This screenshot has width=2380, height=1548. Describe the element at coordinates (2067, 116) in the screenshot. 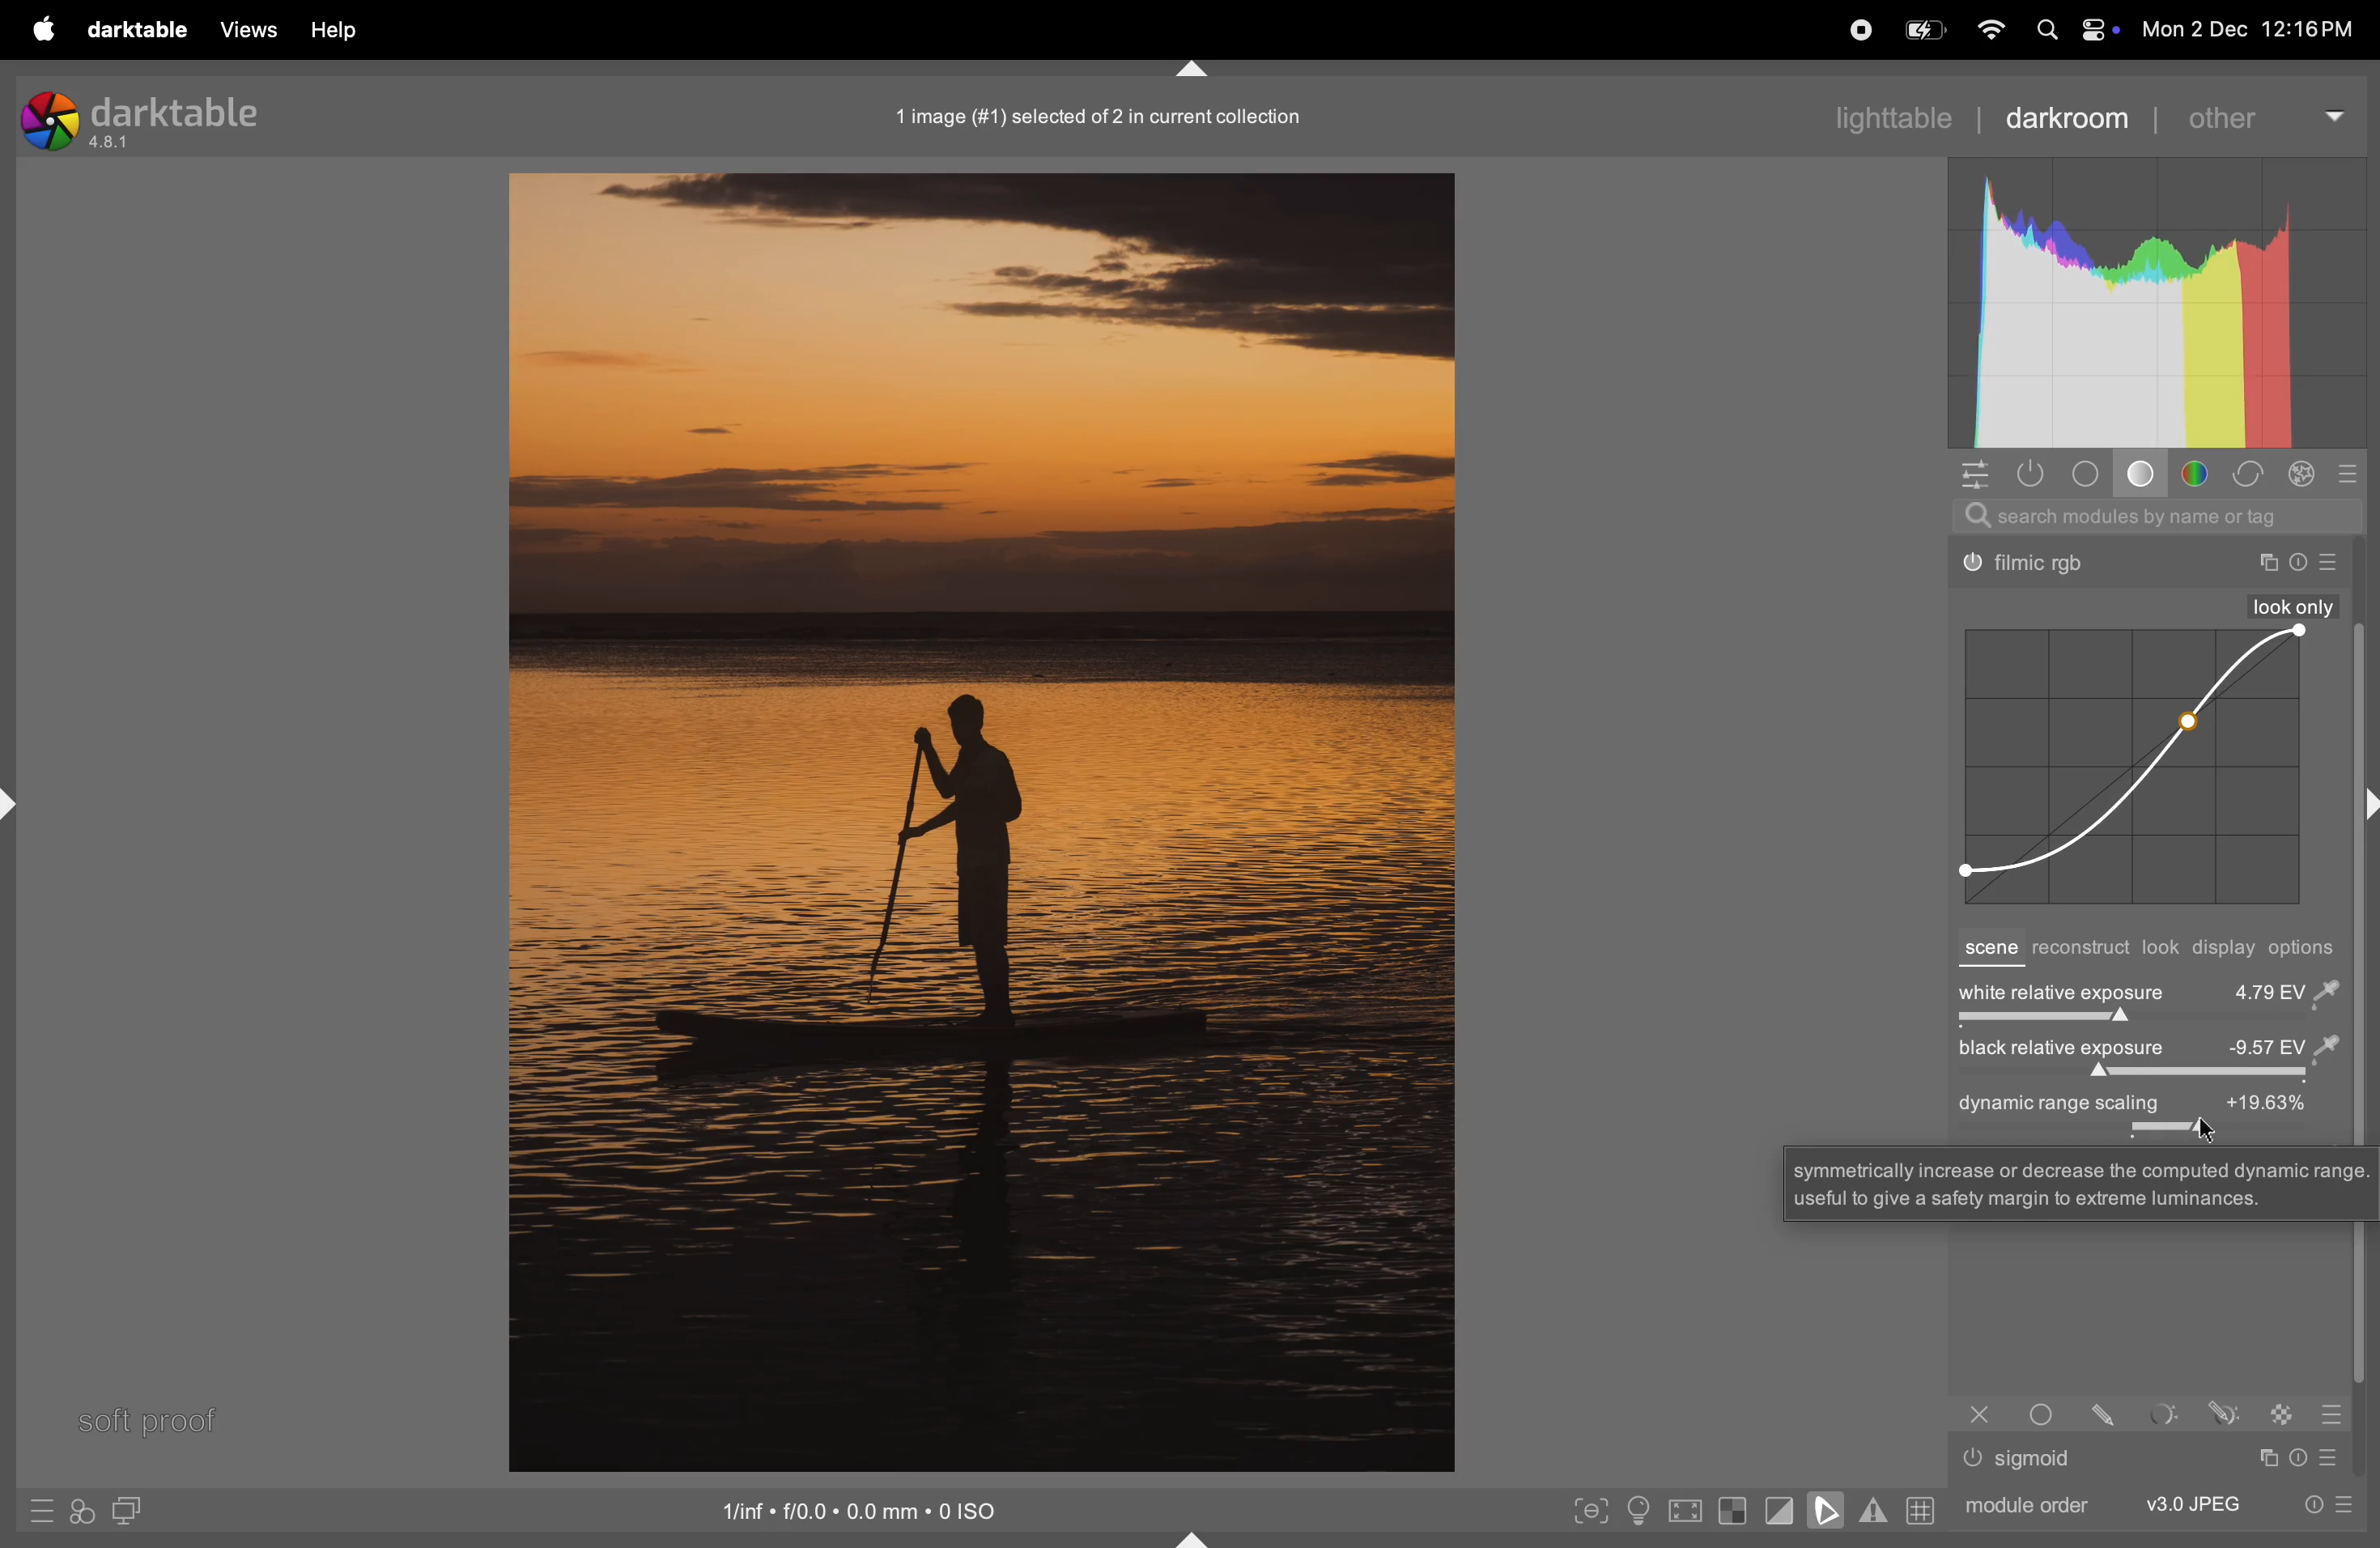

I see `darkroom` at that location.